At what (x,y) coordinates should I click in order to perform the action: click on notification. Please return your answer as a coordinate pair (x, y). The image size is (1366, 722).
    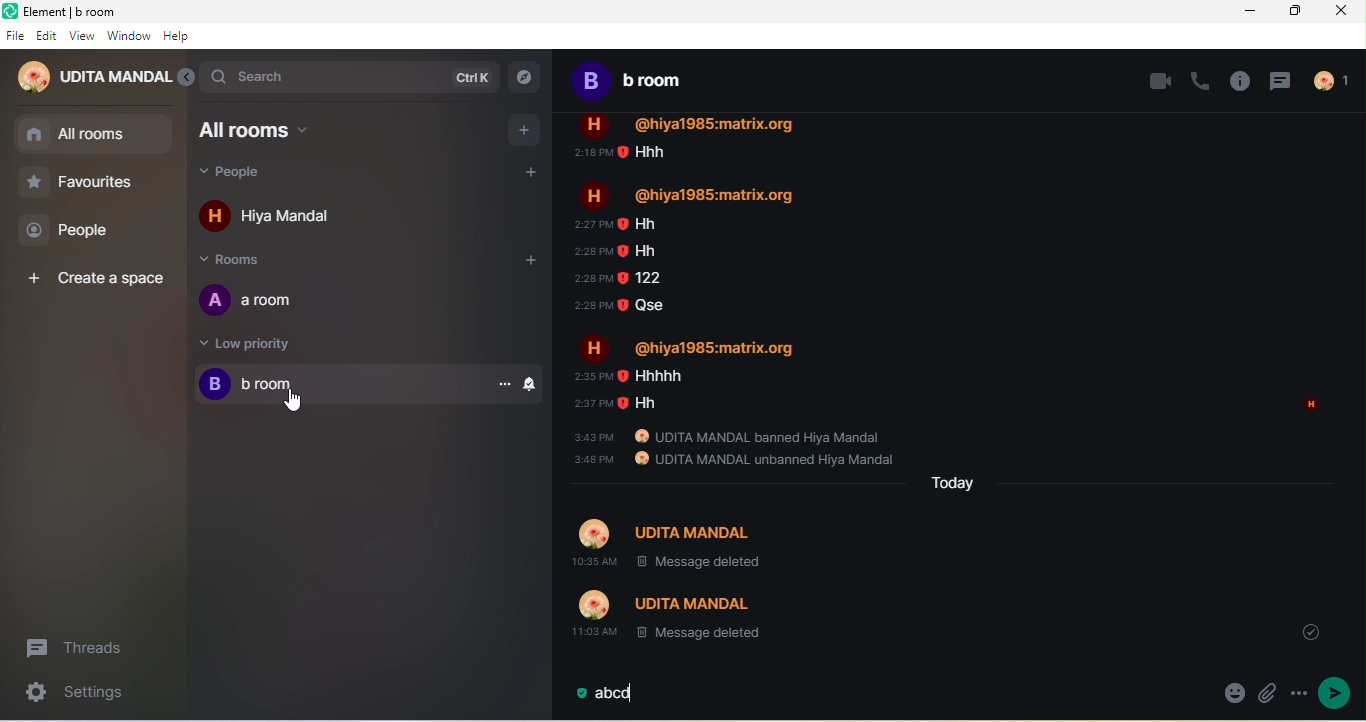
    Looking at the image, I should click on (534, 384).